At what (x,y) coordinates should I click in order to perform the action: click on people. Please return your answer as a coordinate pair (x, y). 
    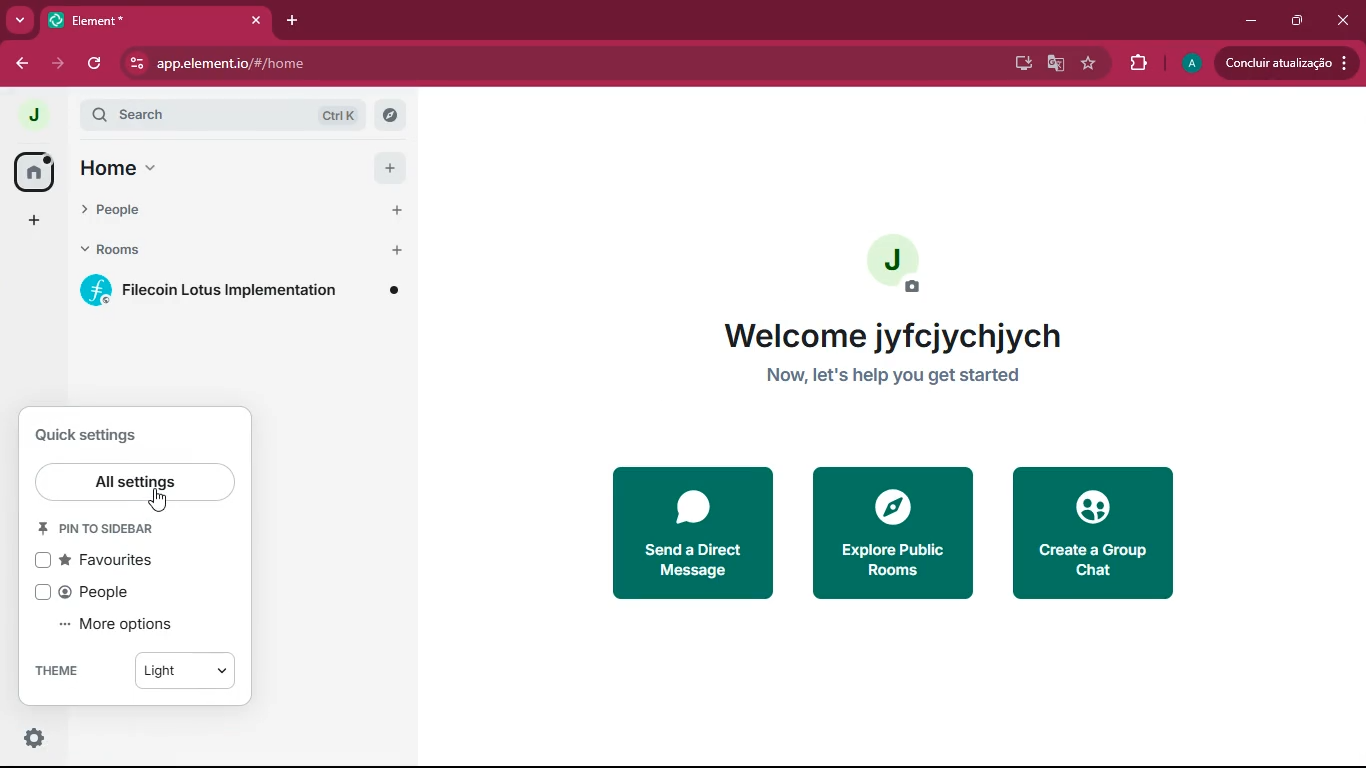
    Looking at the image, I should click on (90, 592).